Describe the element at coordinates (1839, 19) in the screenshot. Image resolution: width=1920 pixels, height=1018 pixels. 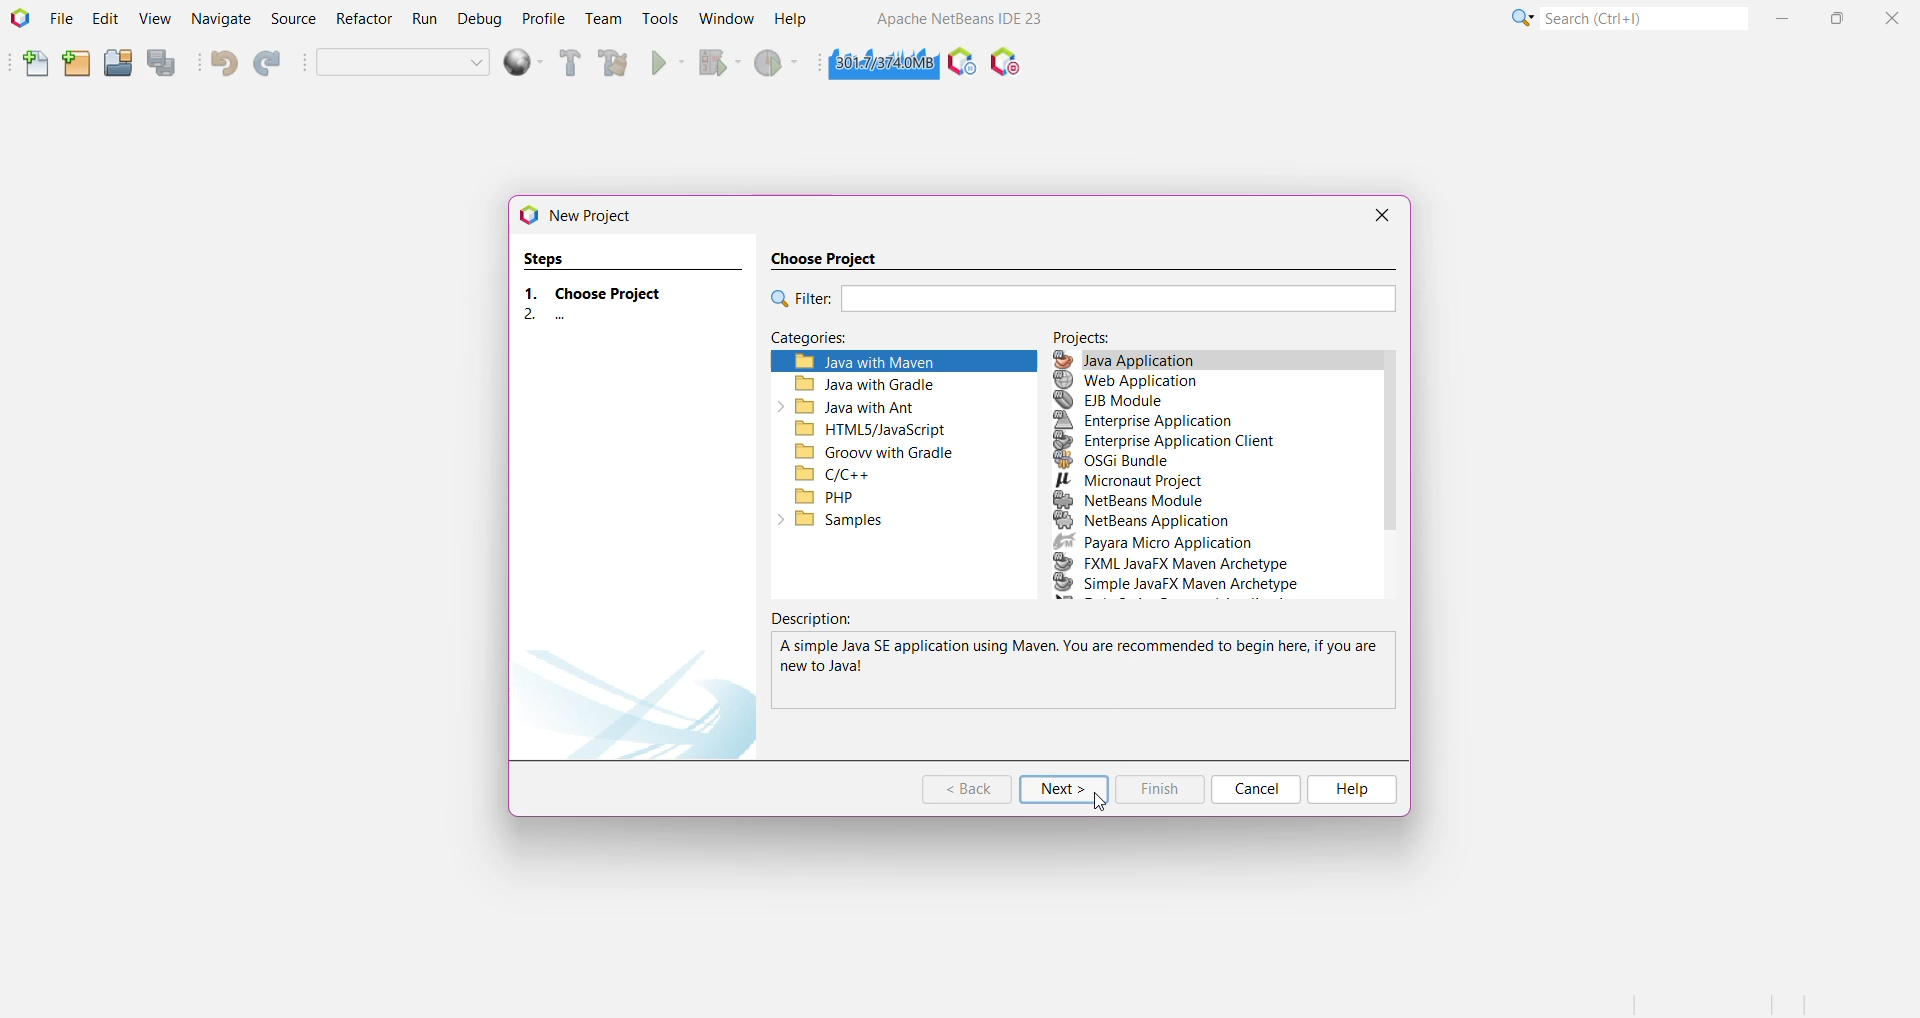
I see `Maximize` at that location.